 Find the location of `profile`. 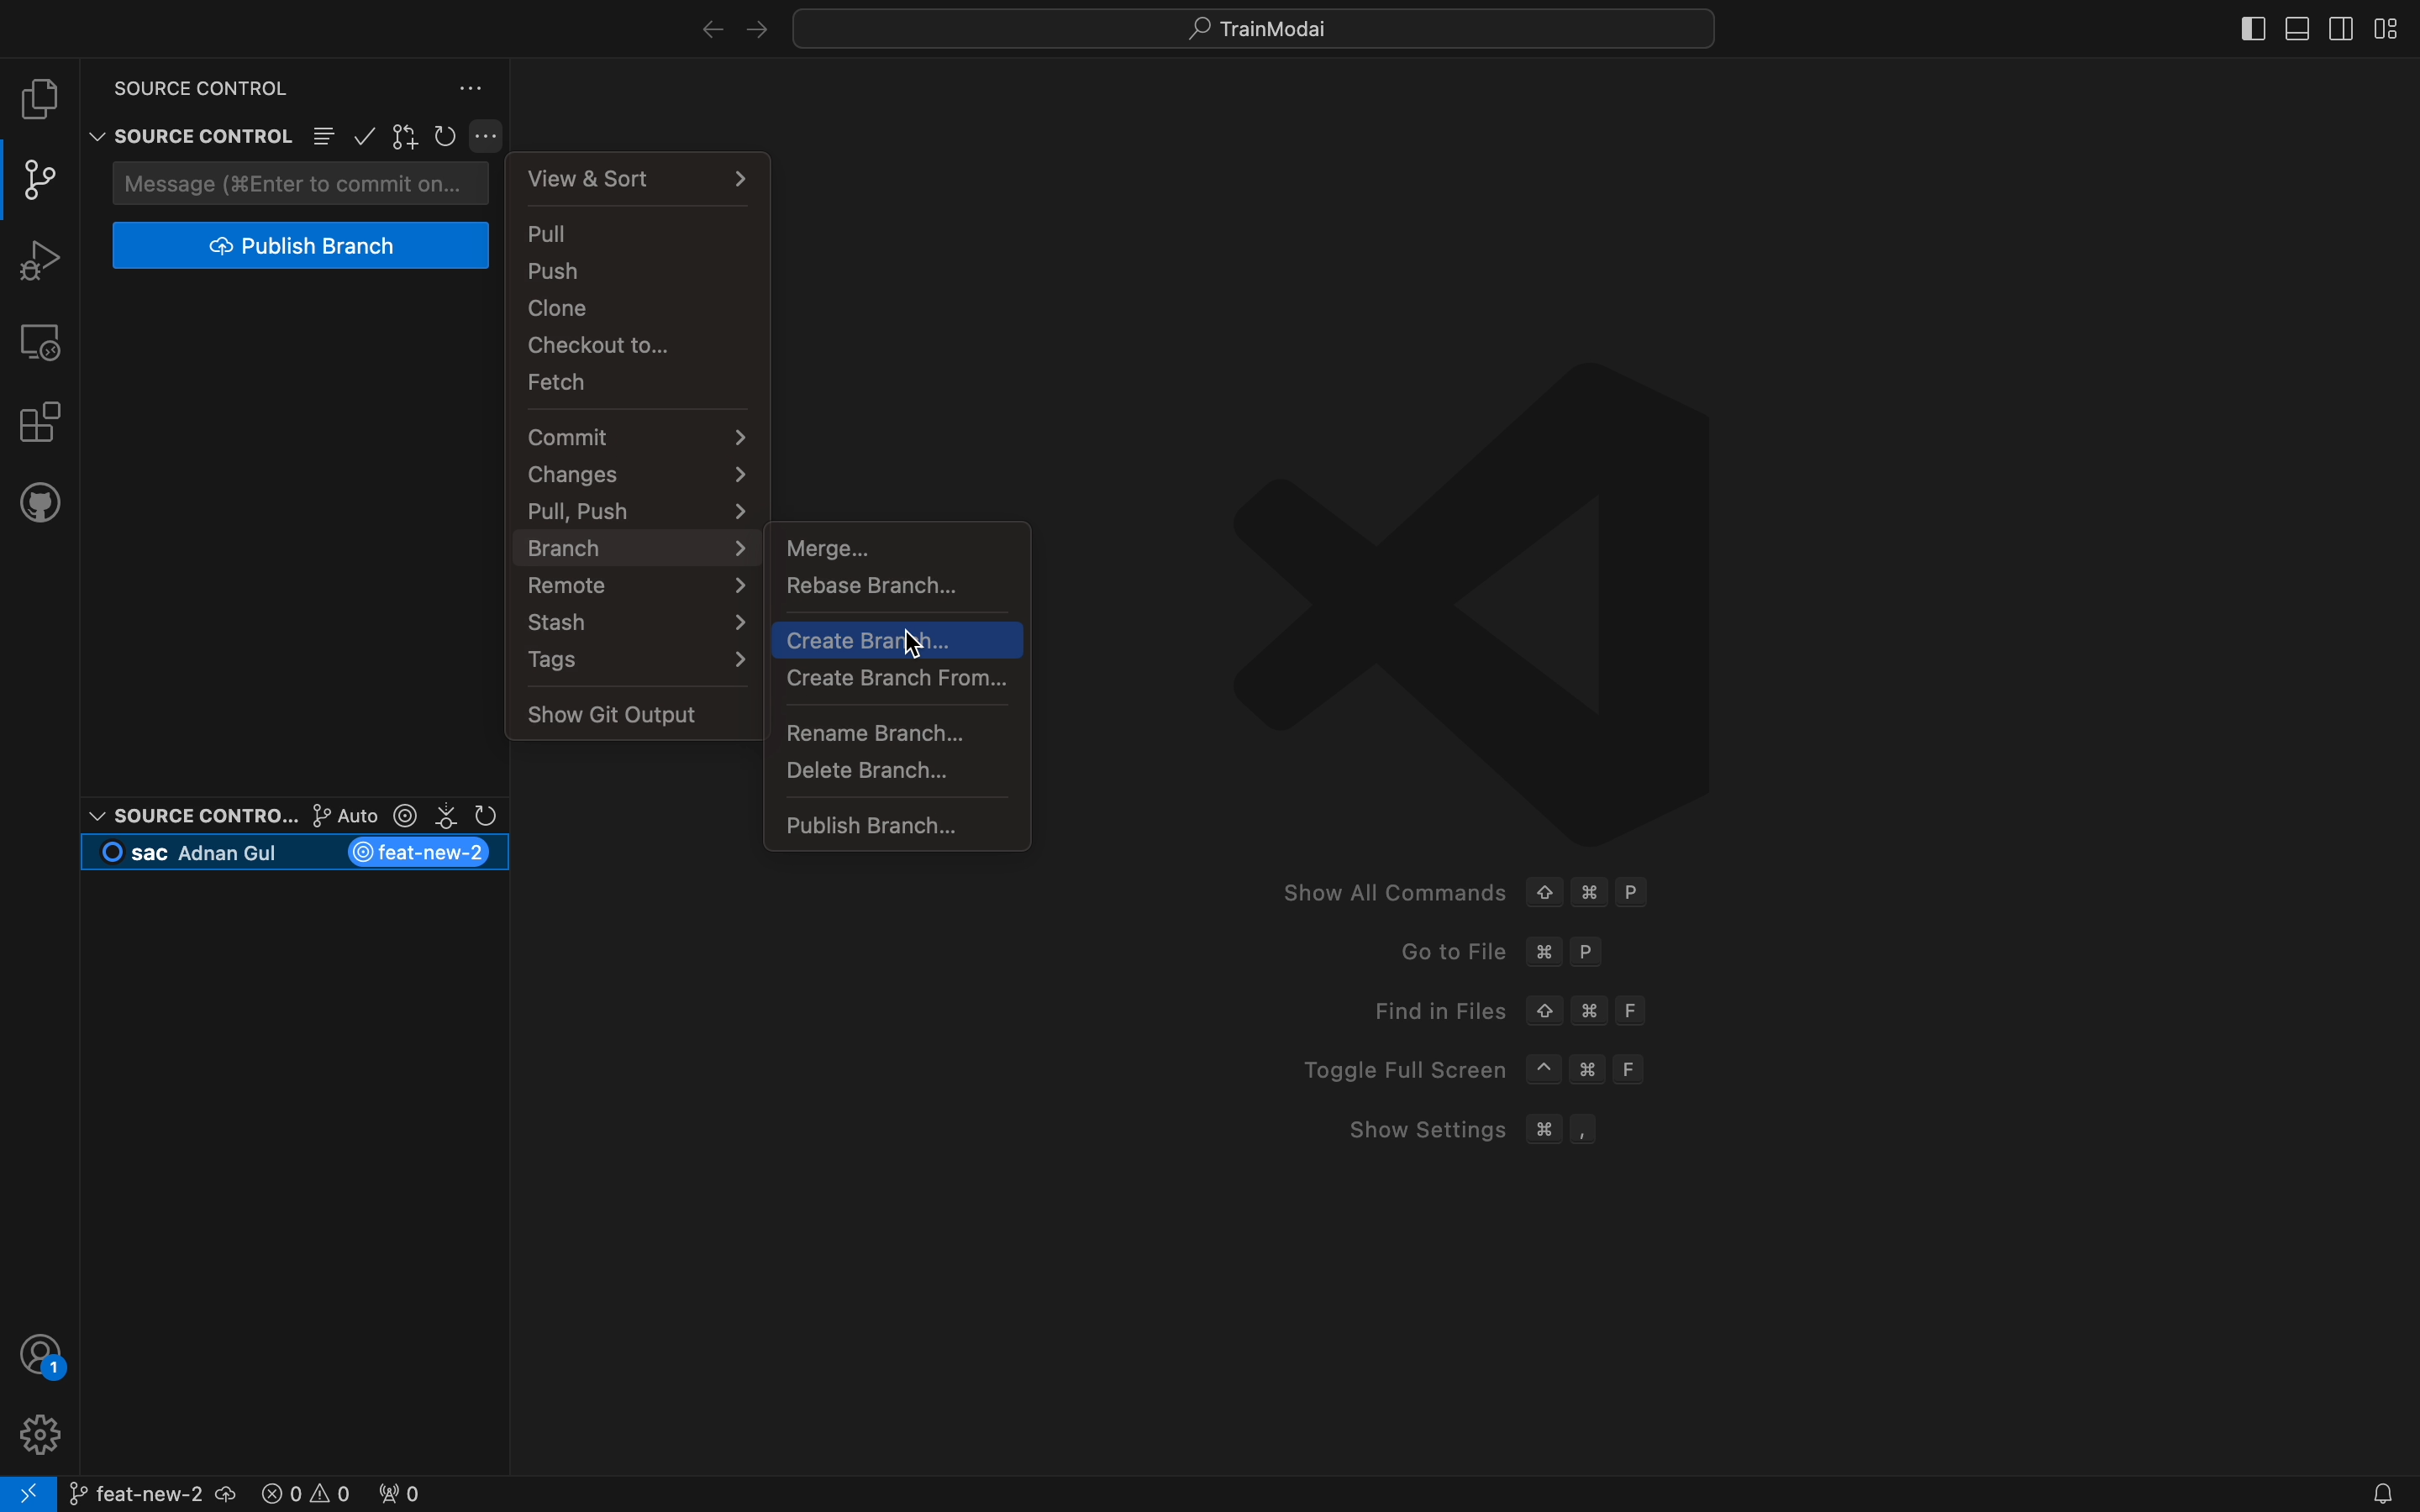

profile is located at coordinates (37, 1432).